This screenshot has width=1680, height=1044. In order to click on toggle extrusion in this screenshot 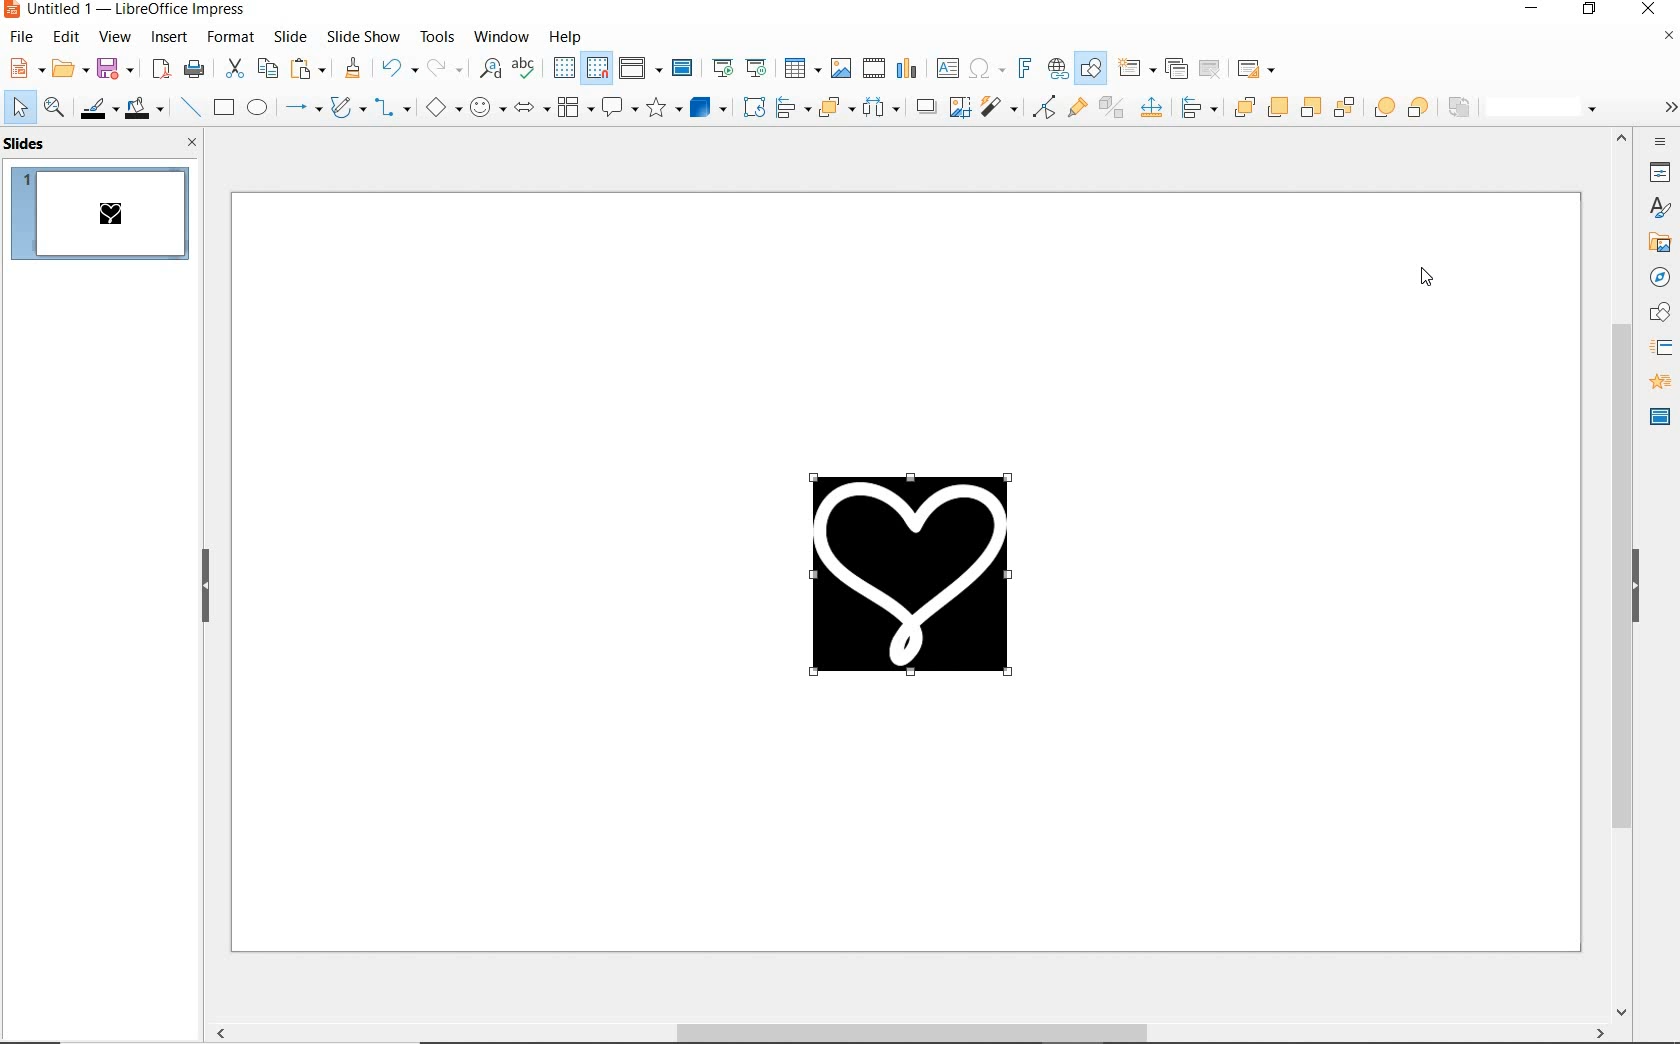, I will do `click(1111, 109)`.